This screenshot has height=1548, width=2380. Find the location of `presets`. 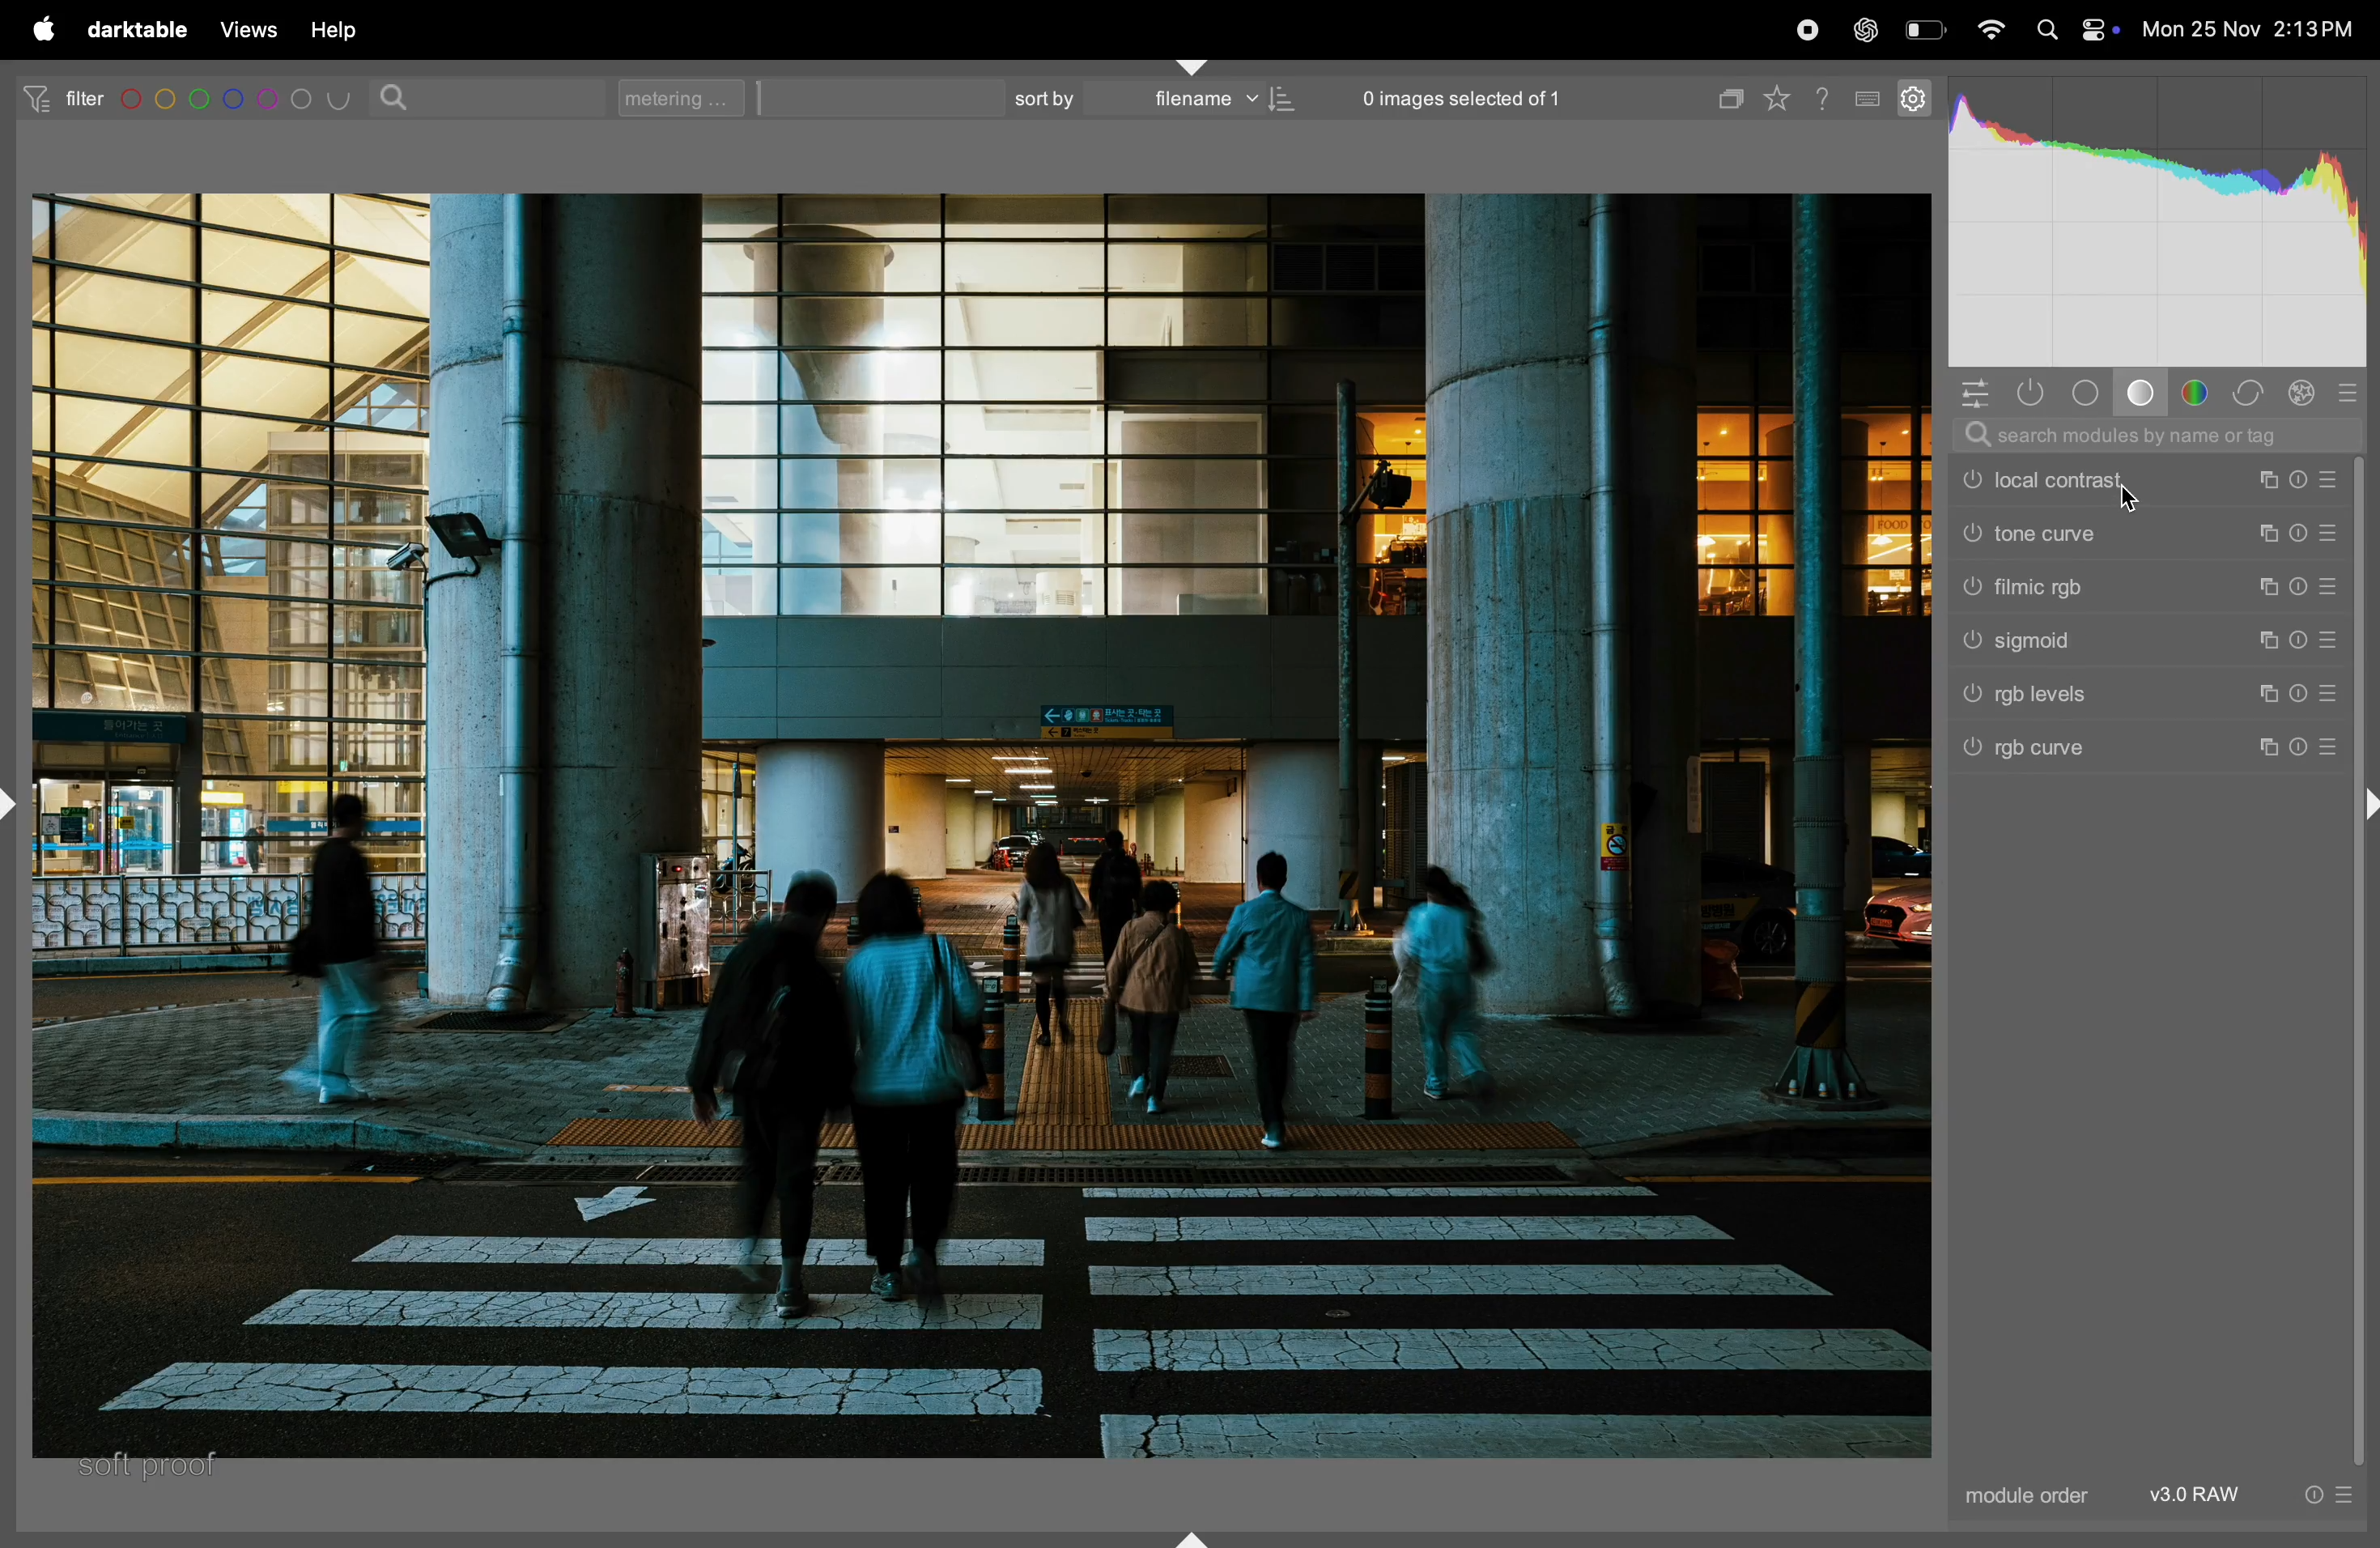

presets is located at coordinates (2350, 391).